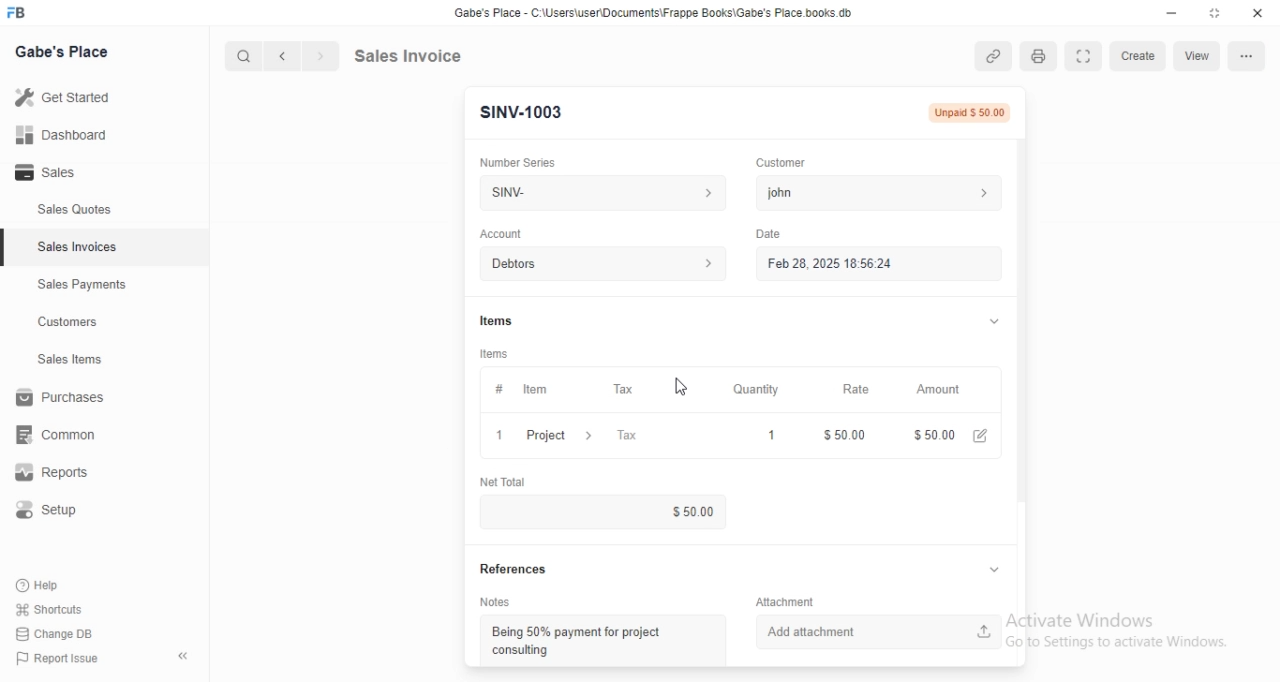  Describe the element at coordinates (682, 389) in the screenshot. I see `cursor` at that location.